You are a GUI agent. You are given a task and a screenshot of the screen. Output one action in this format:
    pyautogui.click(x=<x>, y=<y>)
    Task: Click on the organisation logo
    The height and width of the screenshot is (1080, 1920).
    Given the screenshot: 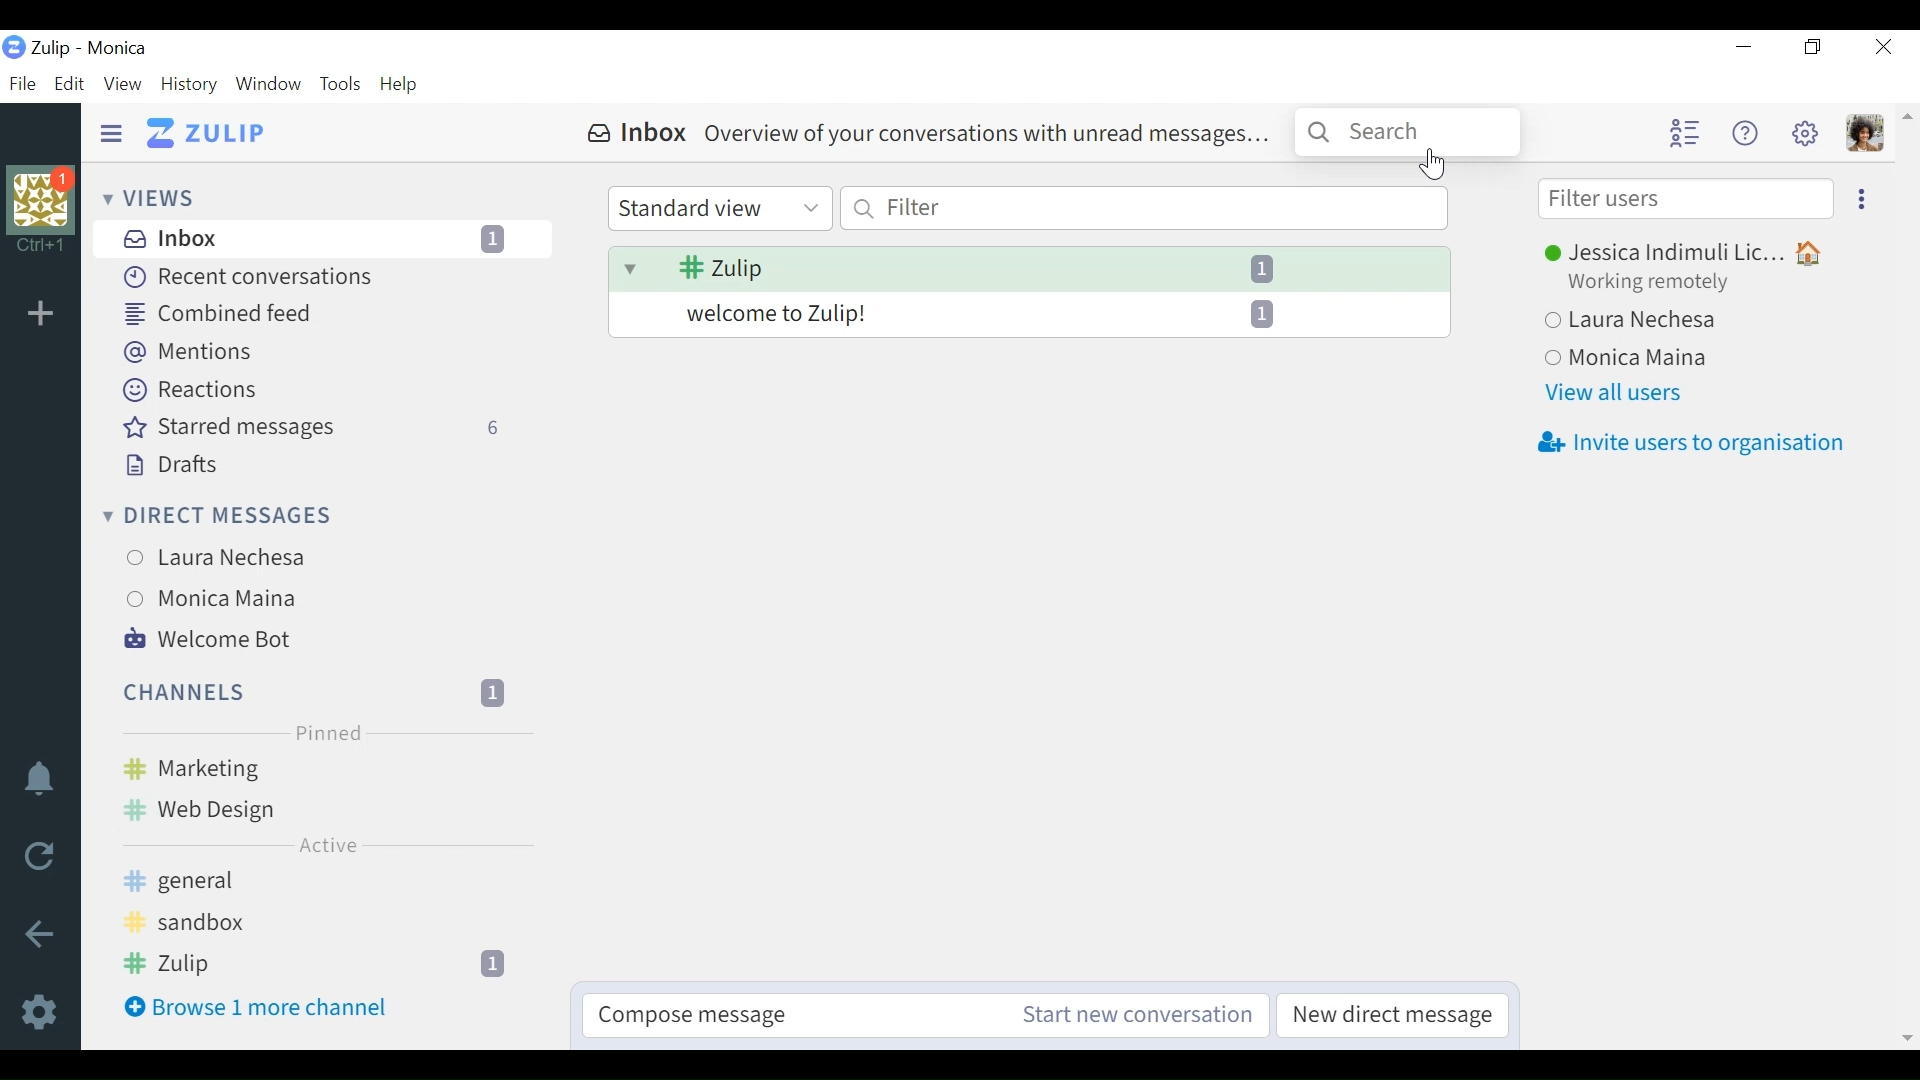 What is the action you would take?
    pyautogui.click(x=14, y=48)
    